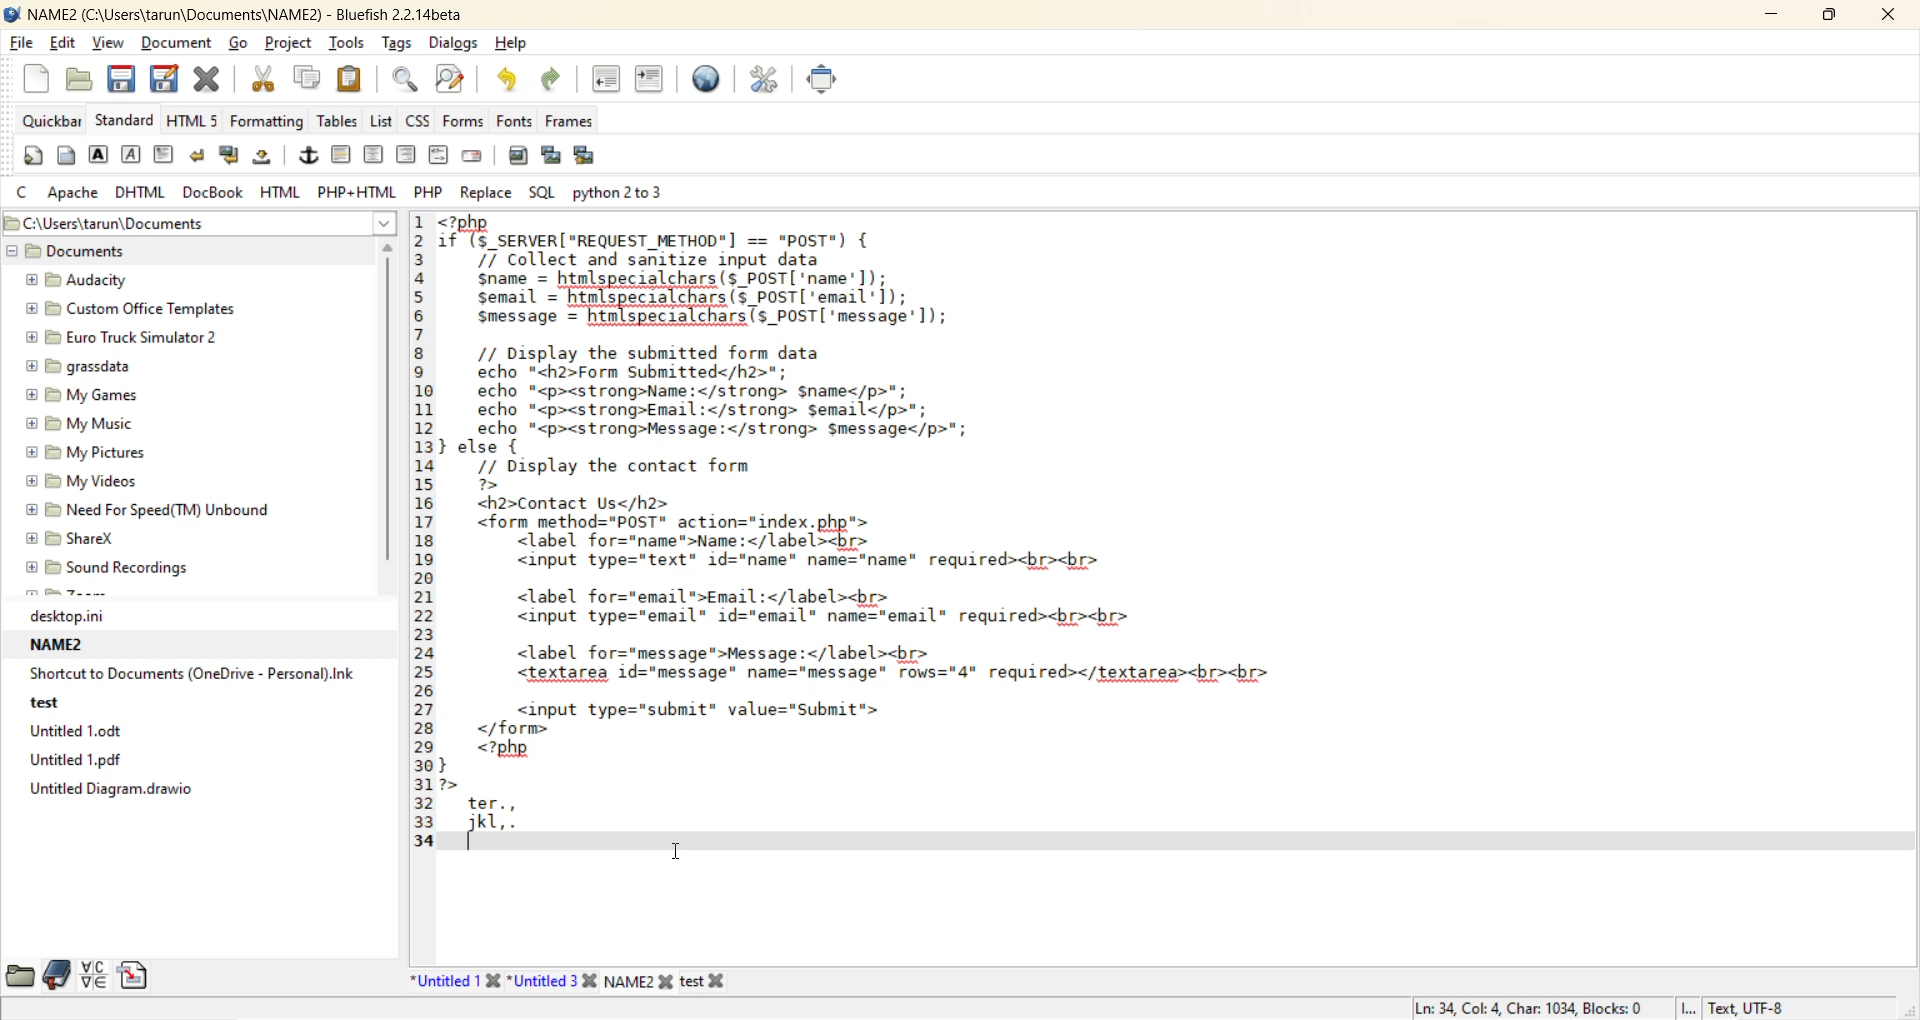 The height and width of the screenshot is (1020, 1920). What do you see at coordinates (348, 43) in the screenshot?
I see `tools` at bounding box center [348, 43].